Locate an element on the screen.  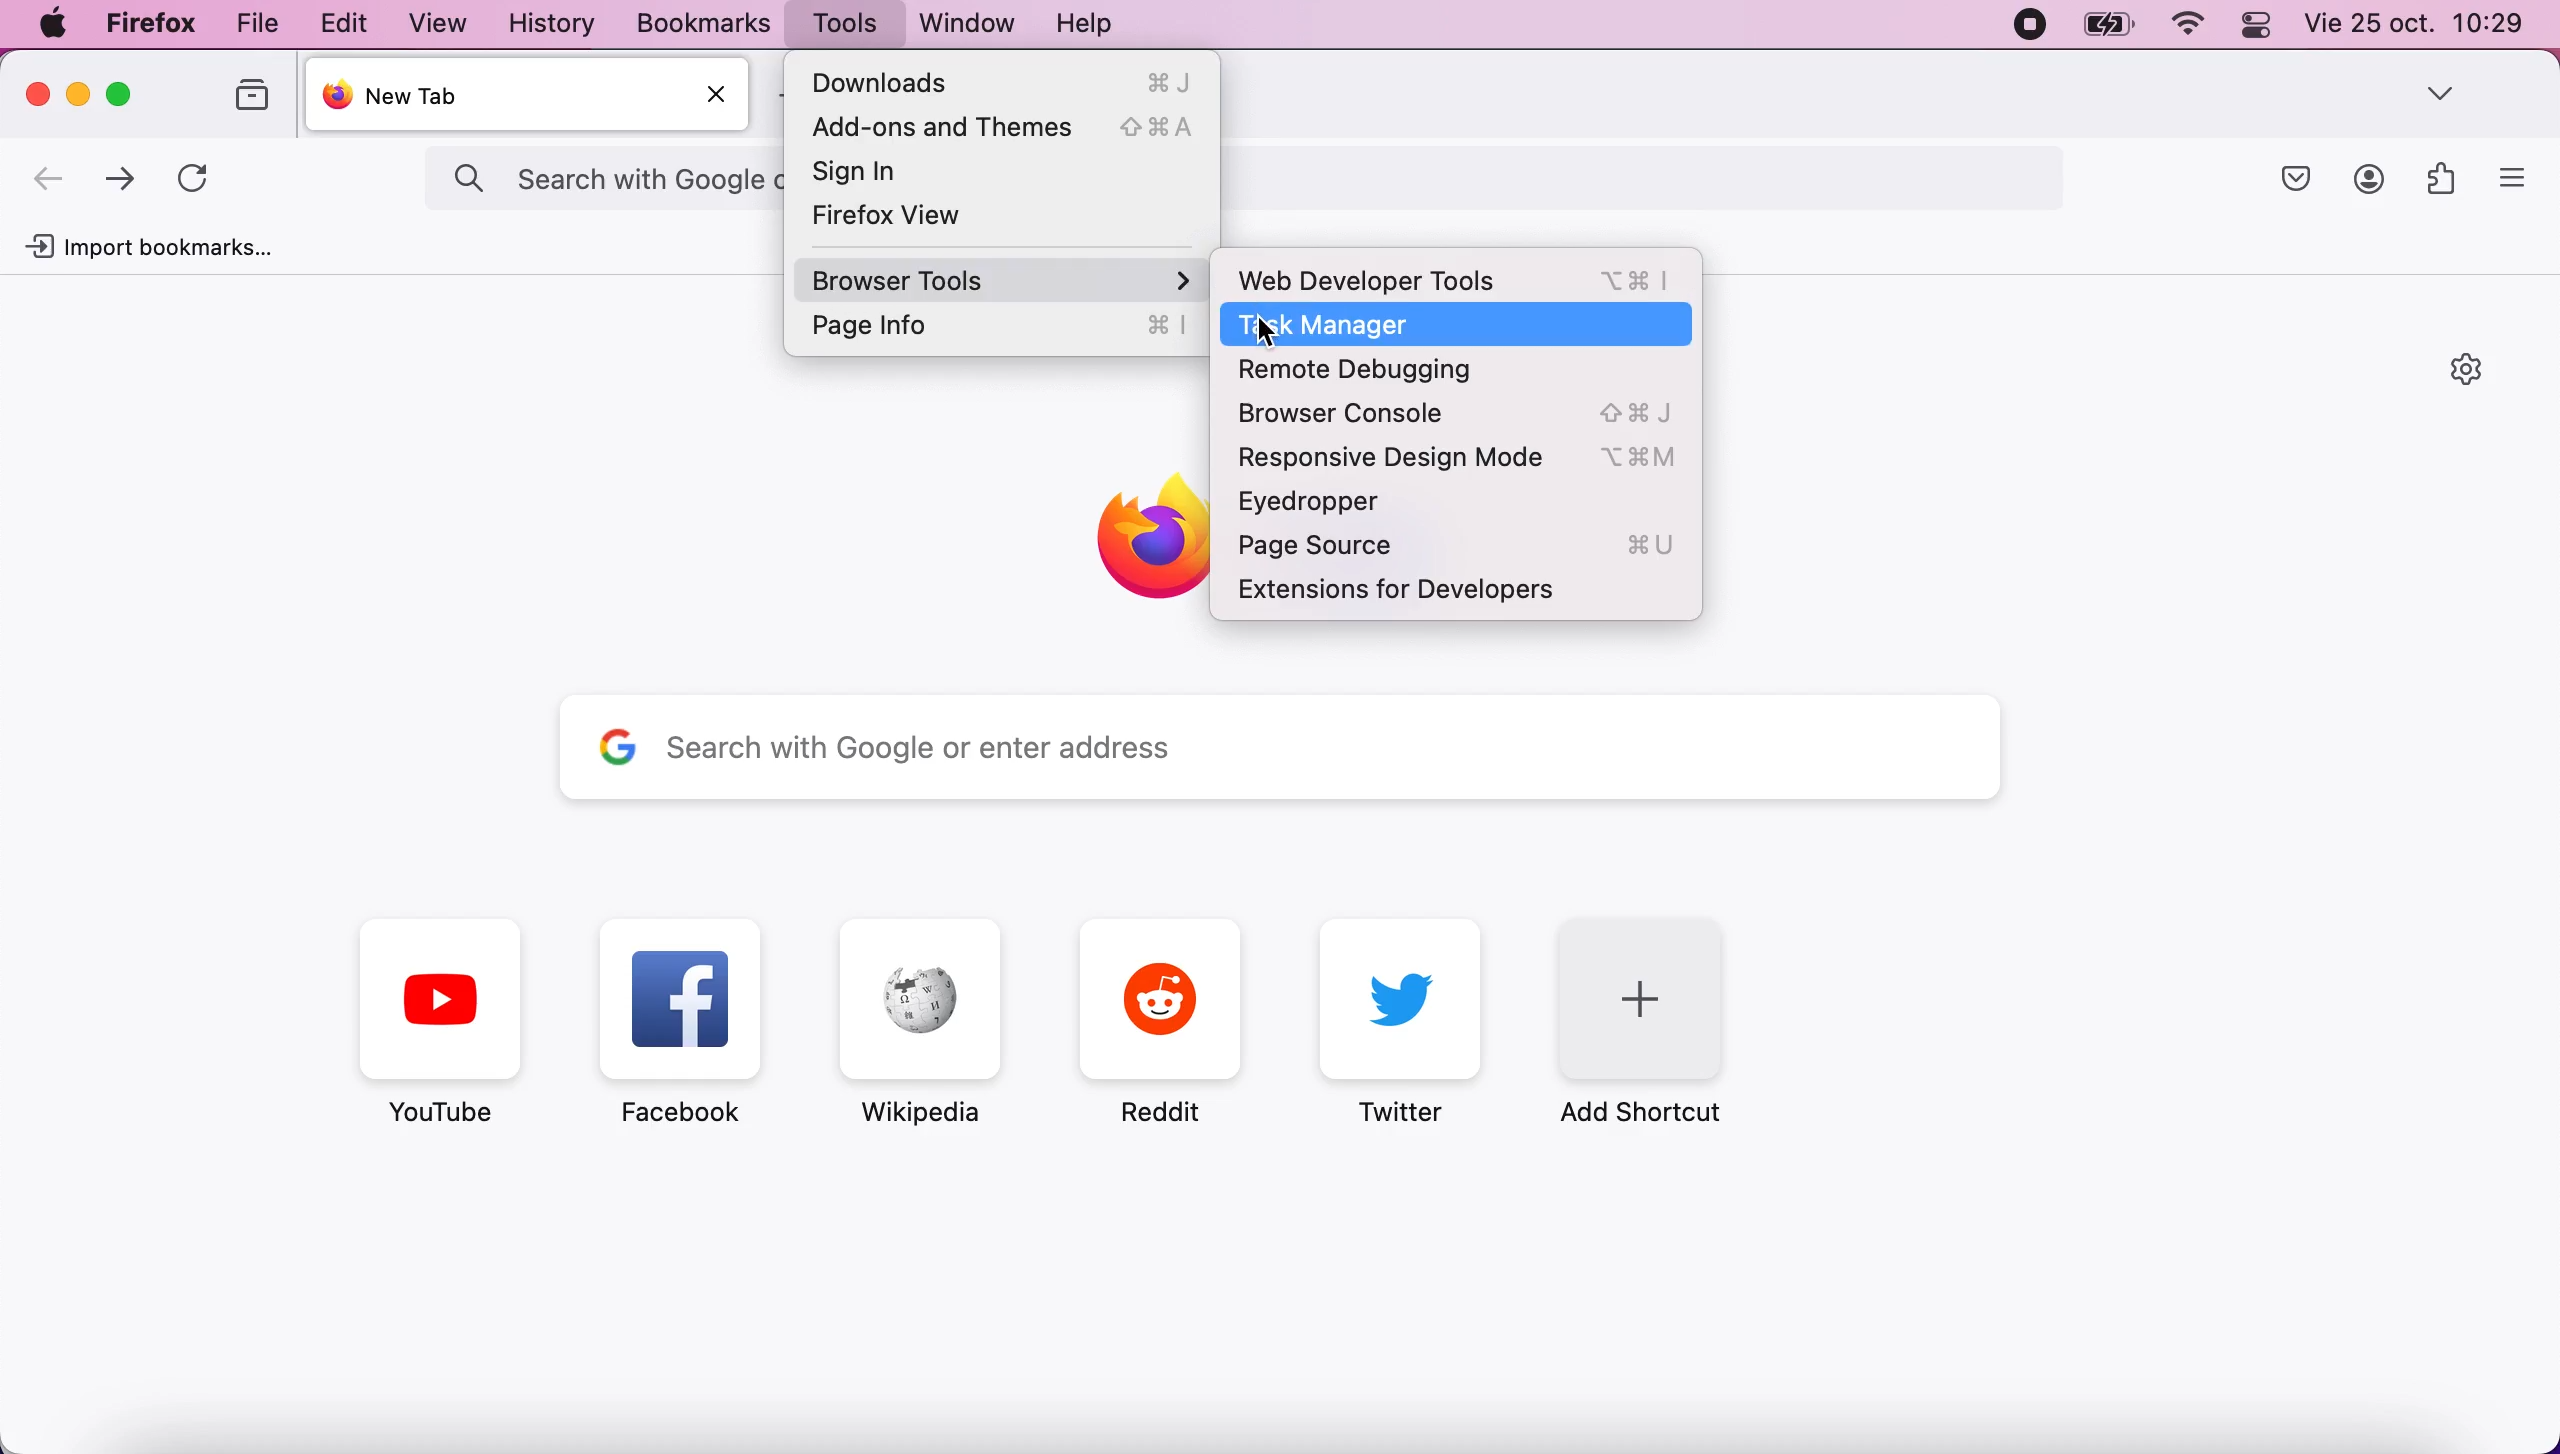
Firefox is located at coordinates (152, 24).